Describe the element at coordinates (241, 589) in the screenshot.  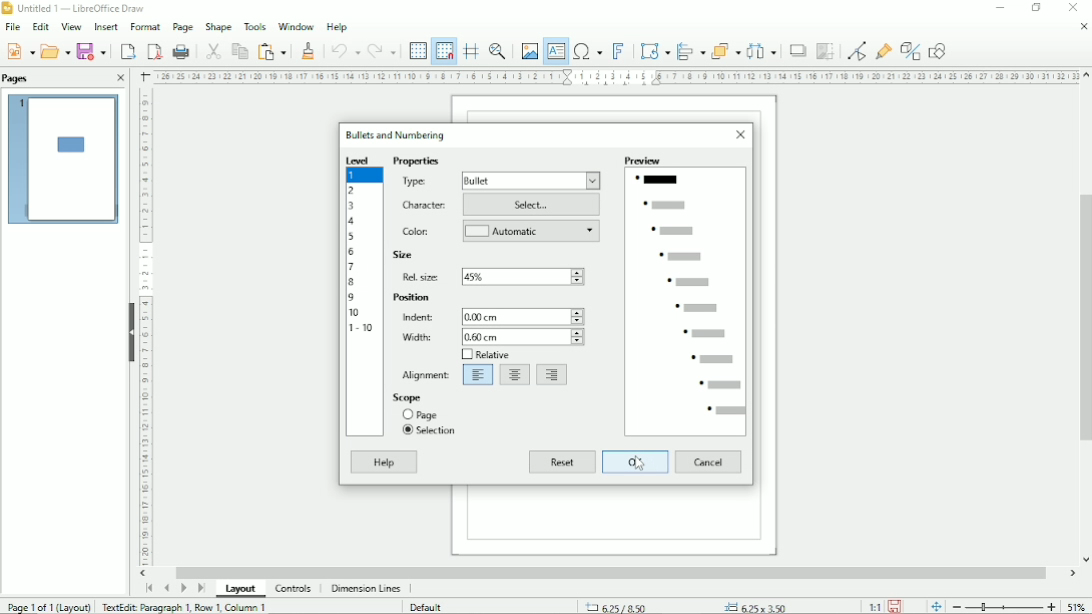
I see `Layout` at that location.